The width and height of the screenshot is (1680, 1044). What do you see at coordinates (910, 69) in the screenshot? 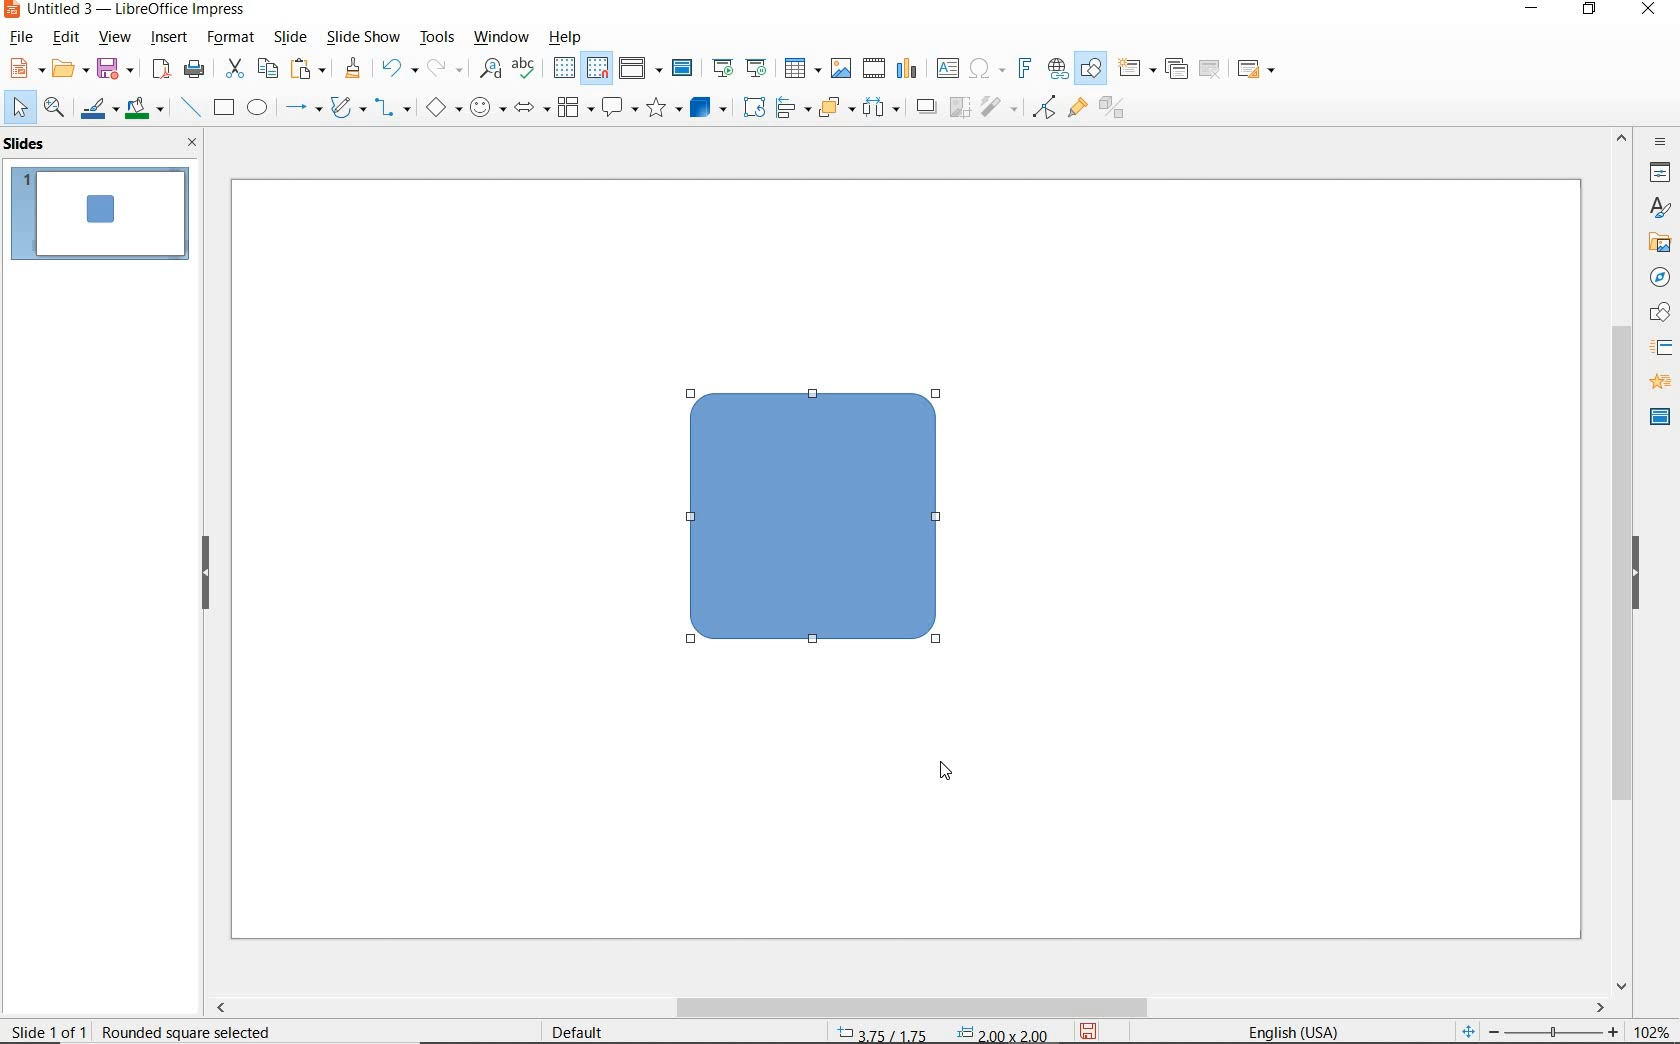
I see `insert chart` at bounding box center [910, 69].